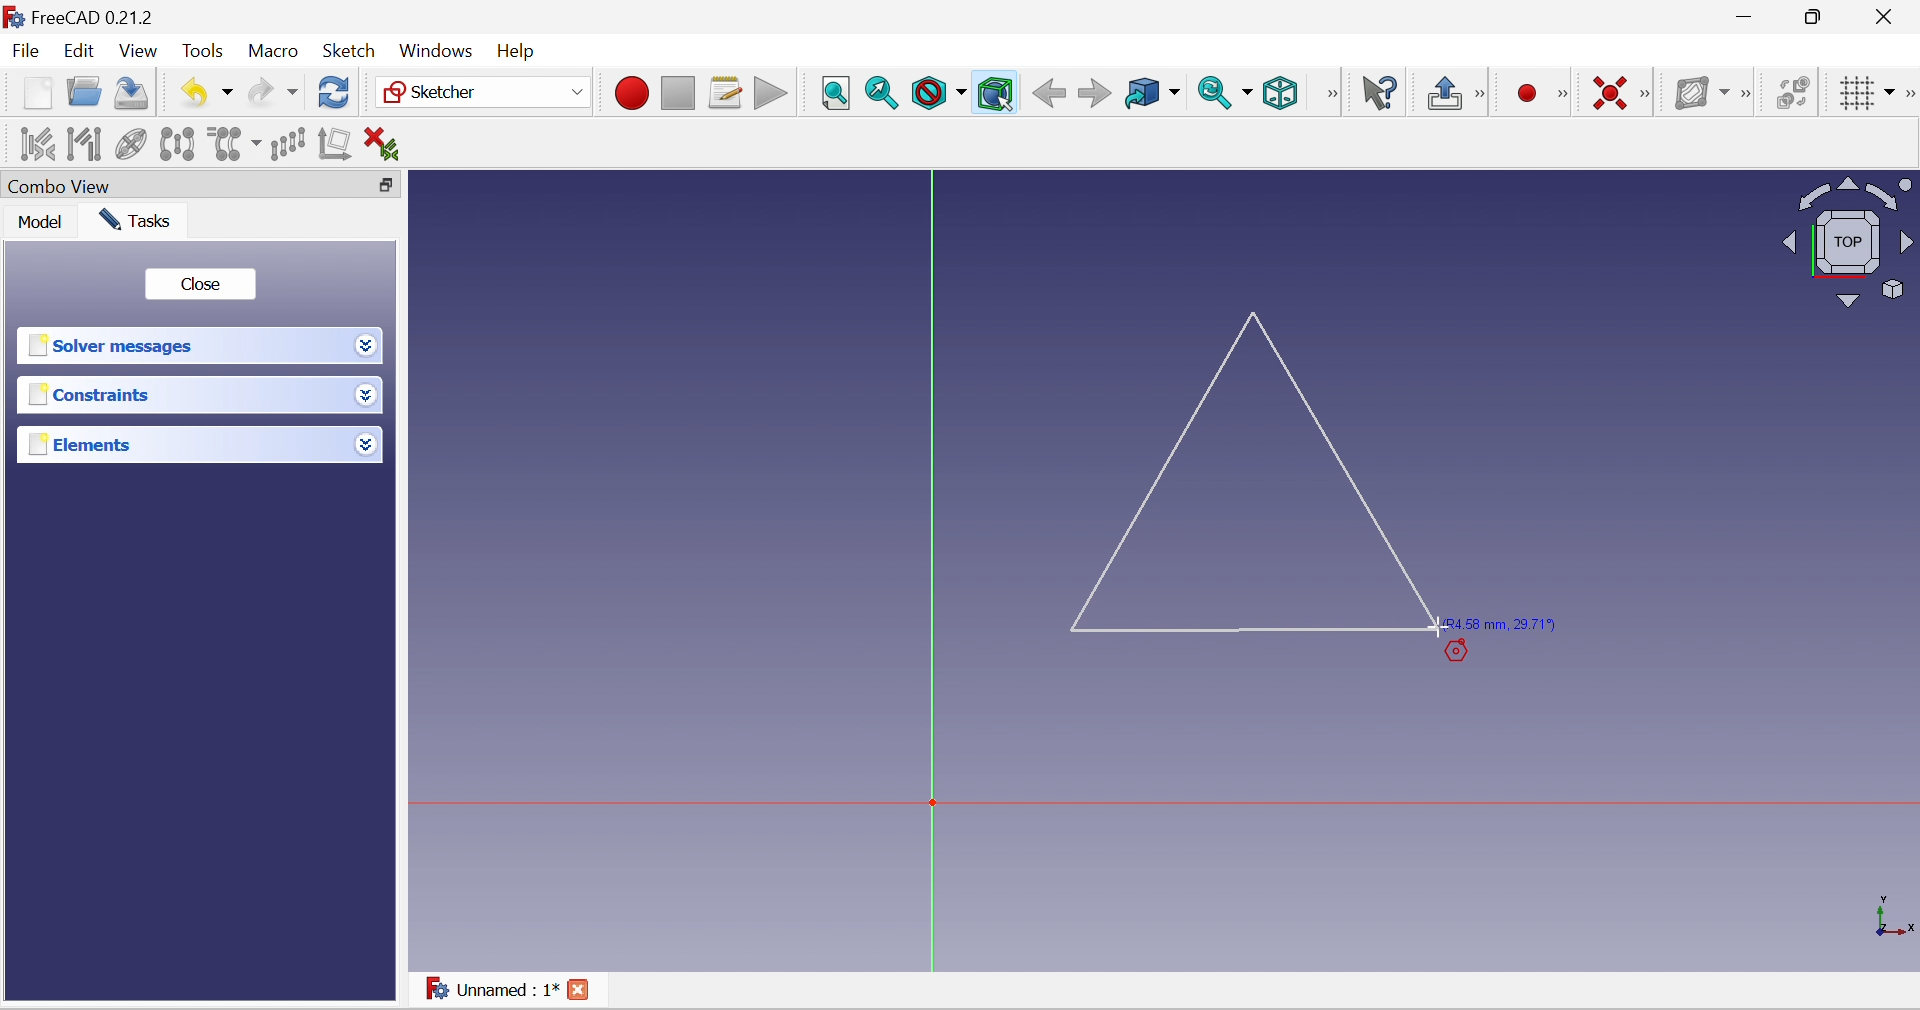 The width and height of the screenshot is (1920, 1010). What do you see at coordinates (937, 94) in the screenshot?
I see `Draw style` at bounding box center [937, 94].